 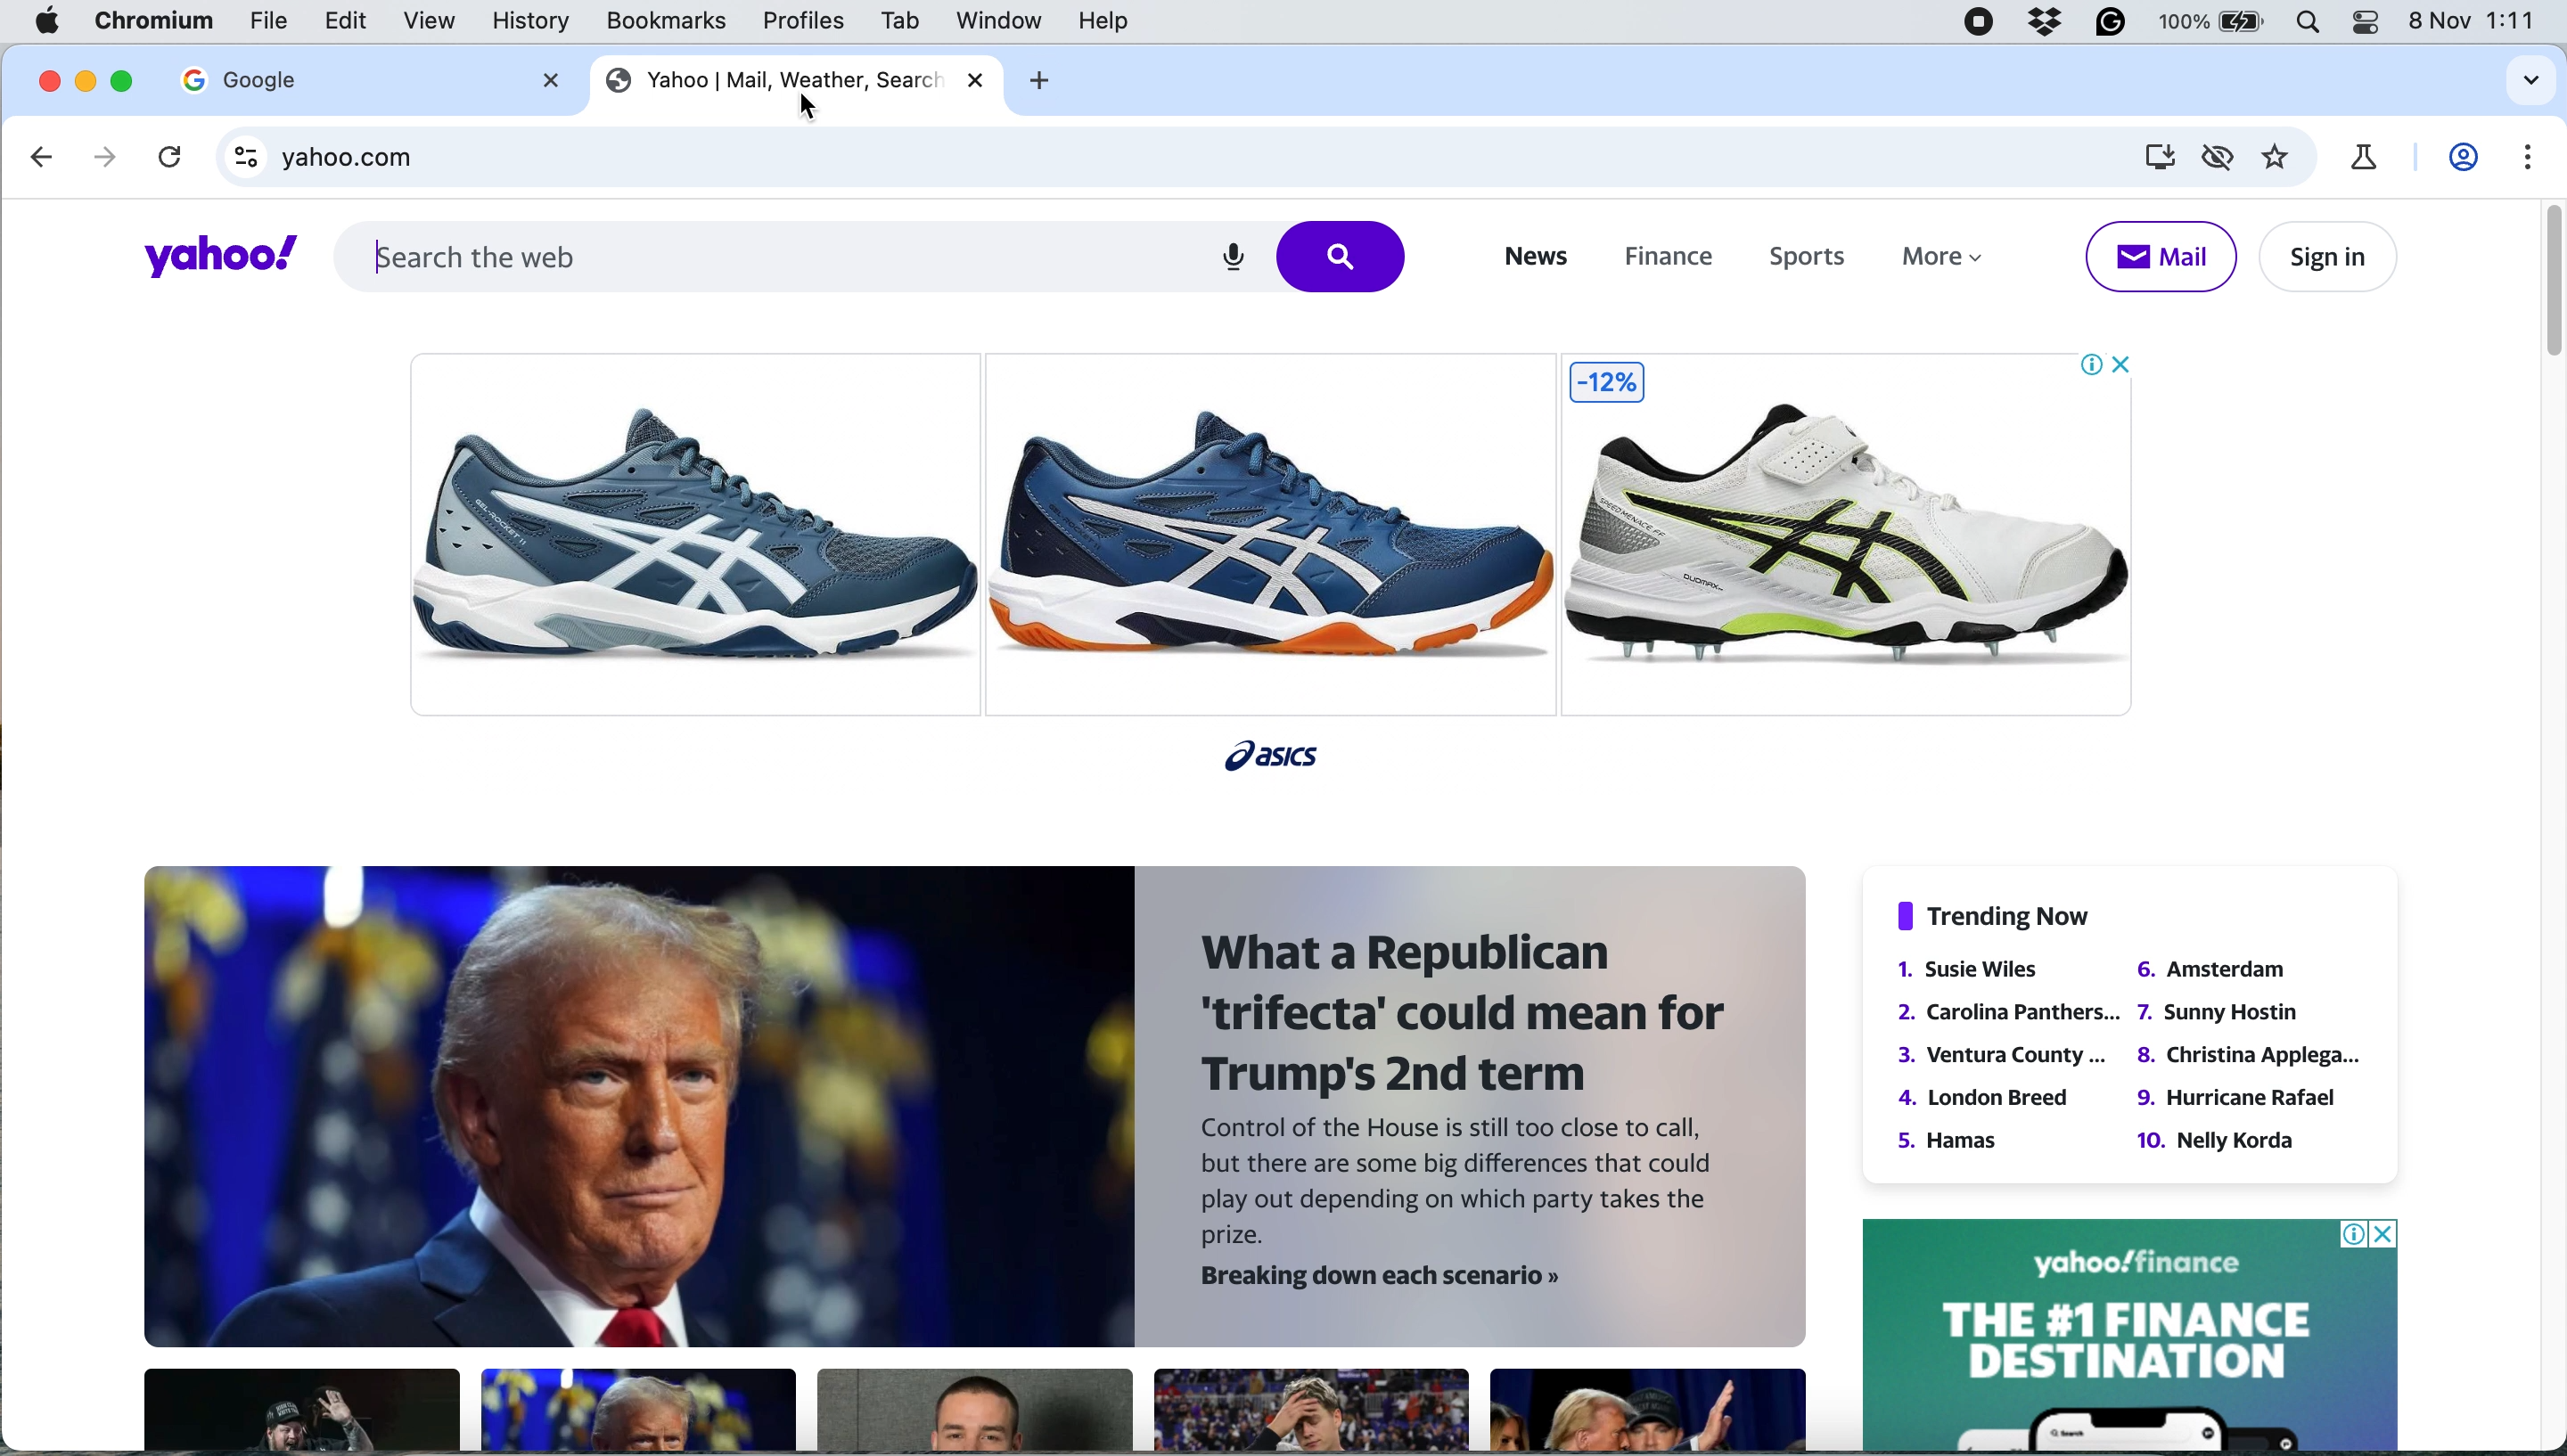 I want to click on close, so click(x=542, y=83).